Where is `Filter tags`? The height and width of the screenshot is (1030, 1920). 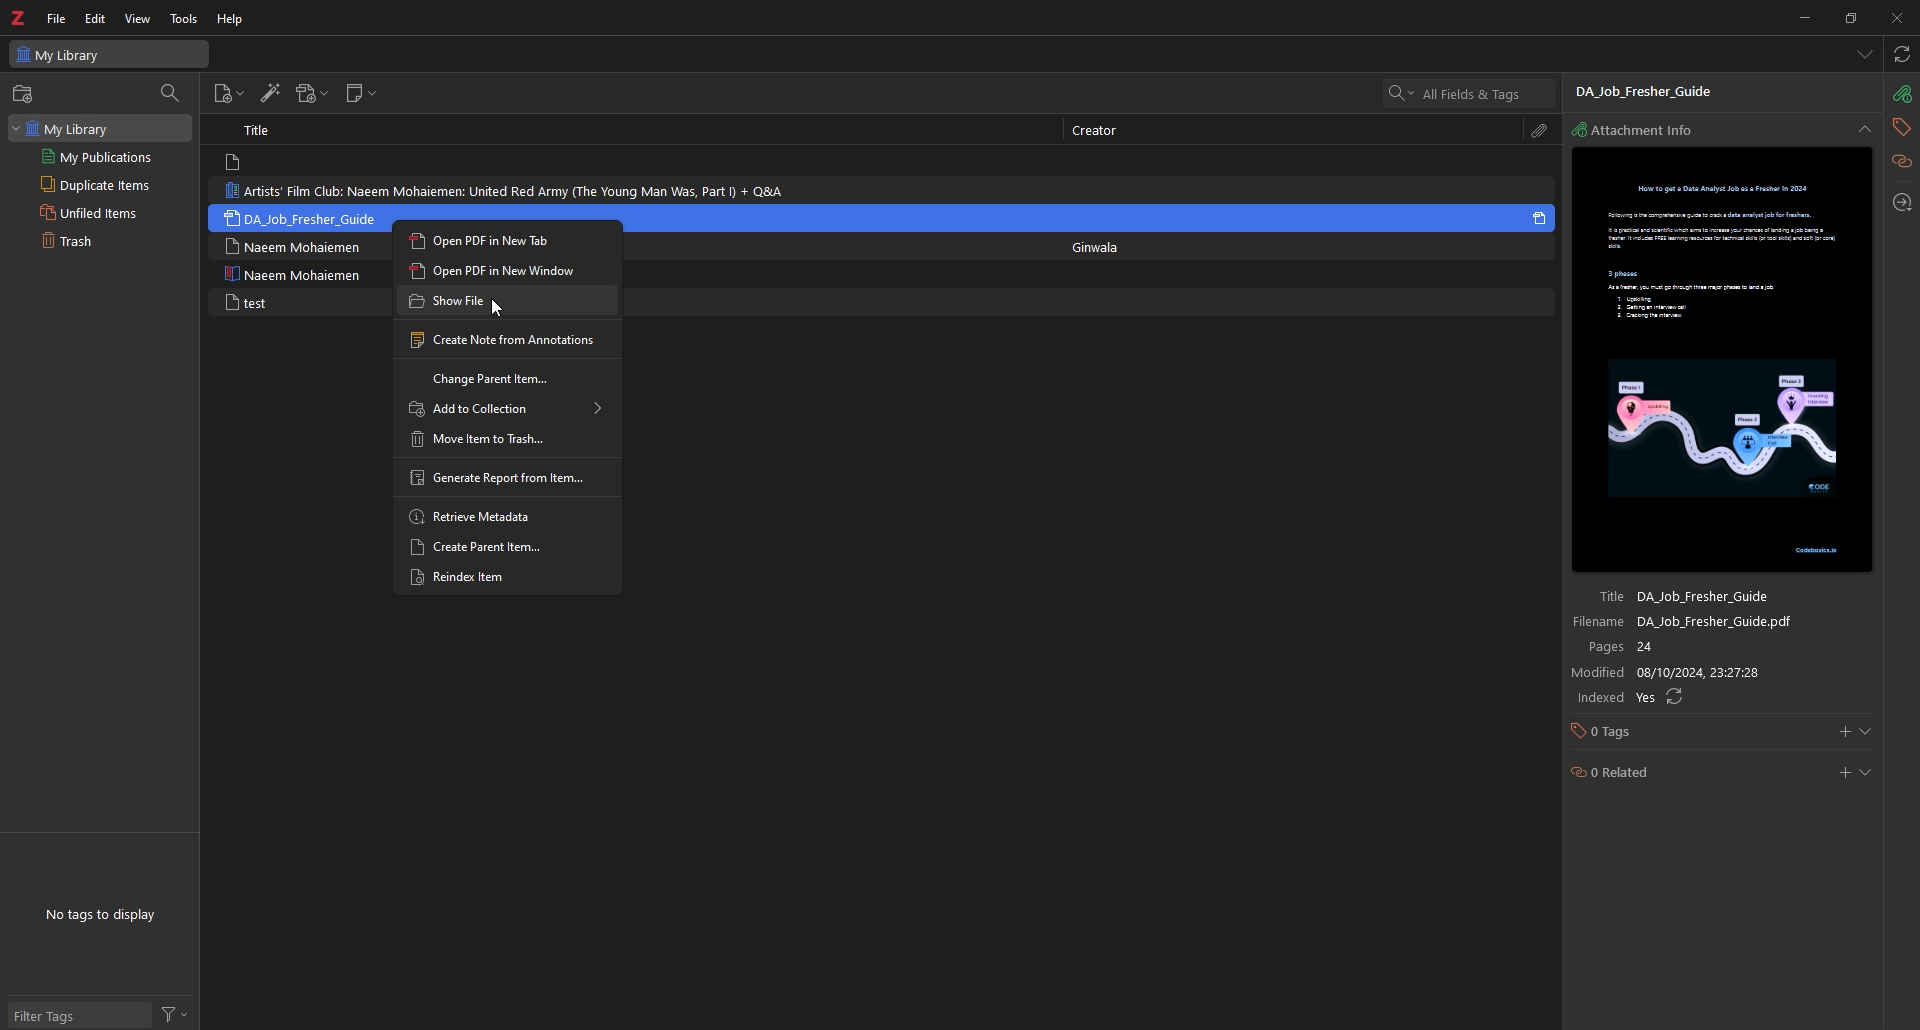
Filter tags is located at coordinates (70, 1015).